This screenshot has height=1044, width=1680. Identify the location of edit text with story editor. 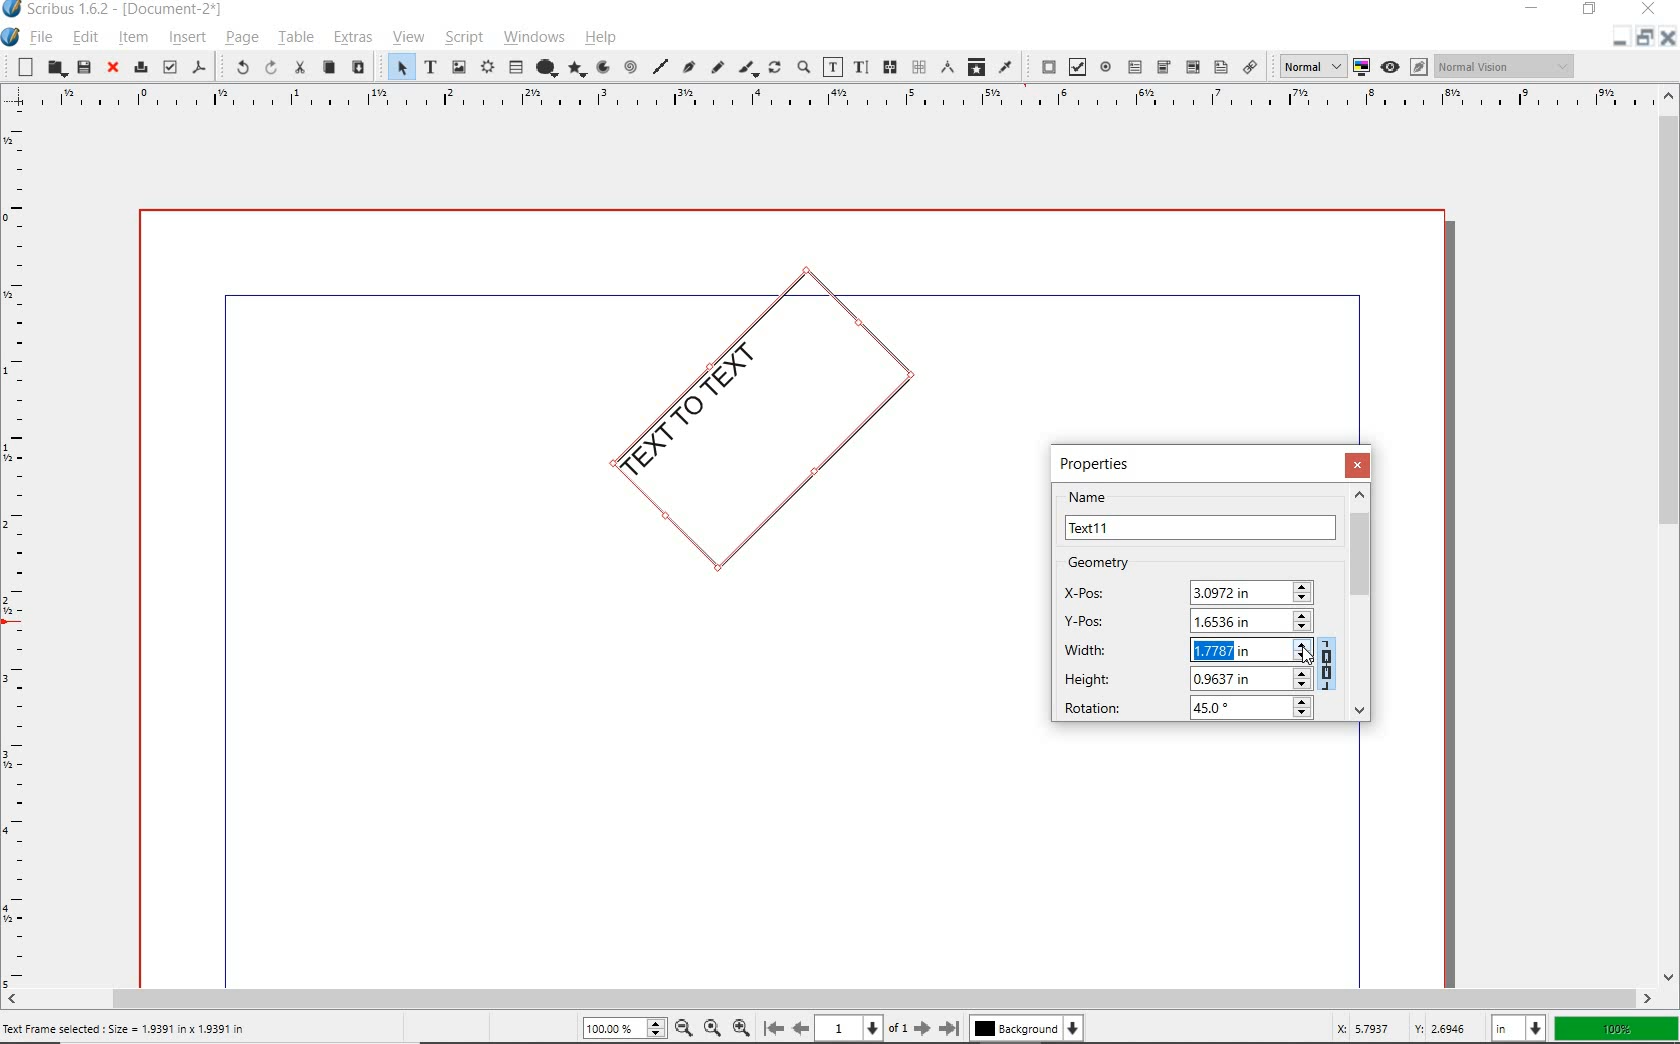
(861, 66).